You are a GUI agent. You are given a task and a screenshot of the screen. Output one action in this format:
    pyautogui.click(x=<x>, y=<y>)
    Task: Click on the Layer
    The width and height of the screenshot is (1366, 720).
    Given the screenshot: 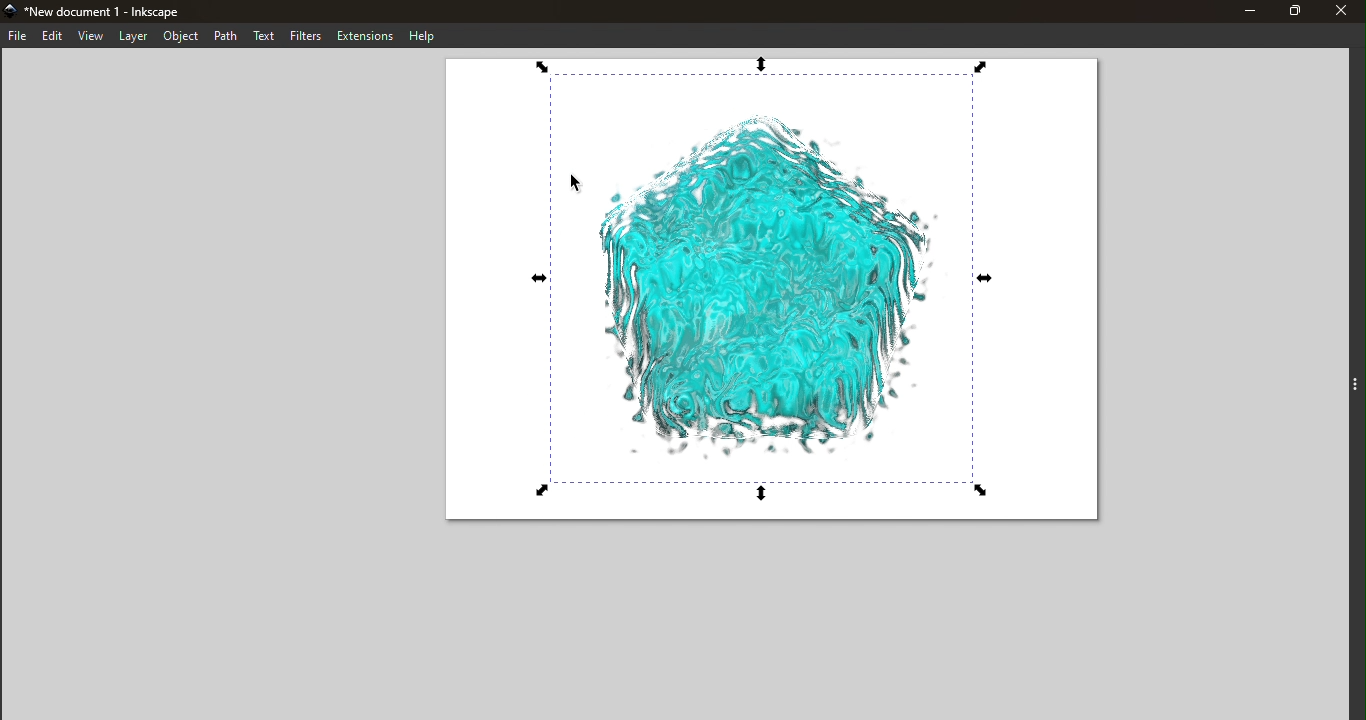 What is the action you would take?
    pyautogui.click(x=130, y=37)
    